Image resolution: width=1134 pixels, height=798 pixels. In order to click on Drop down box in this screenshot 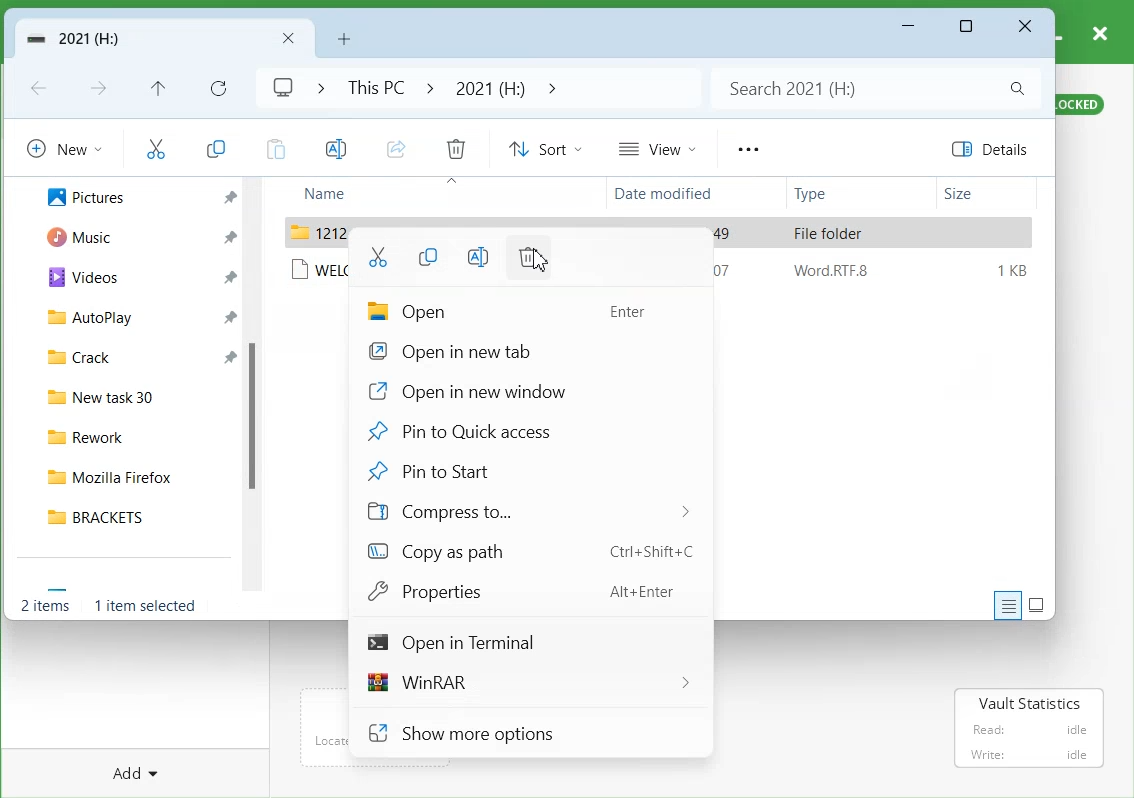, I will do `click(430, 87)`.